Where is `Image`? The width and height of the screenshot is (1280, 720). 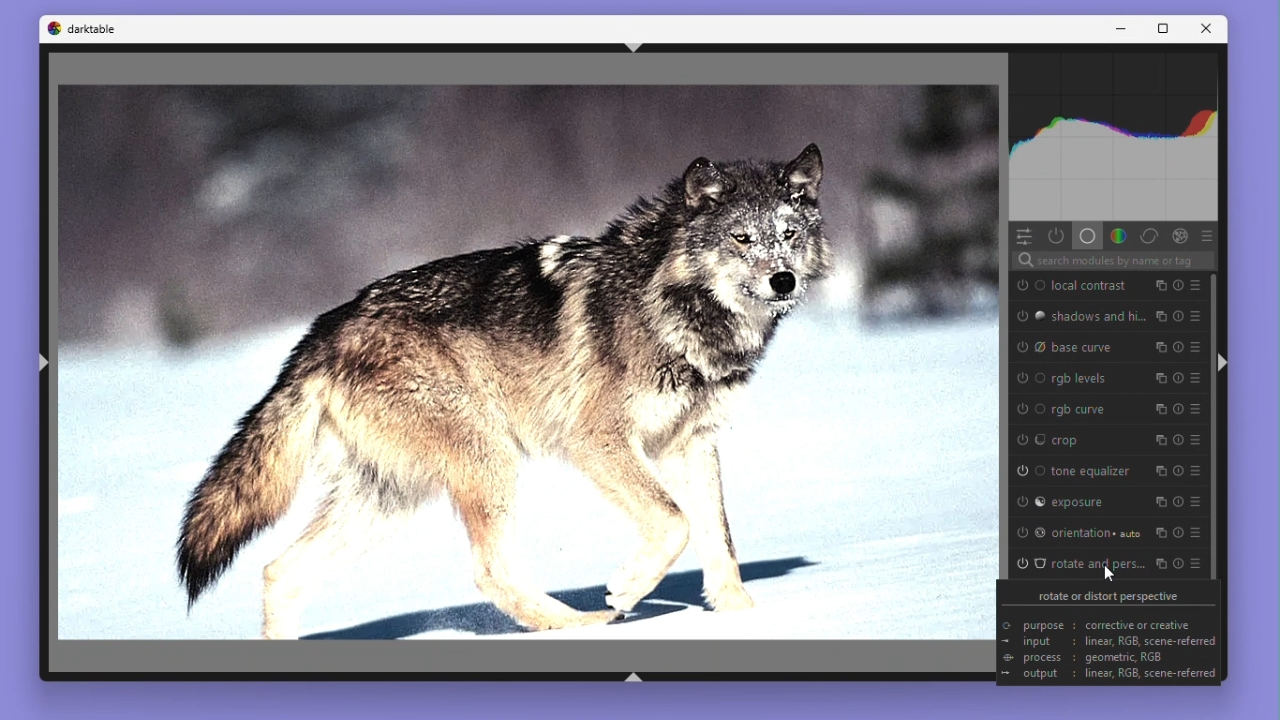
Image is located at coordinates (525, 363).